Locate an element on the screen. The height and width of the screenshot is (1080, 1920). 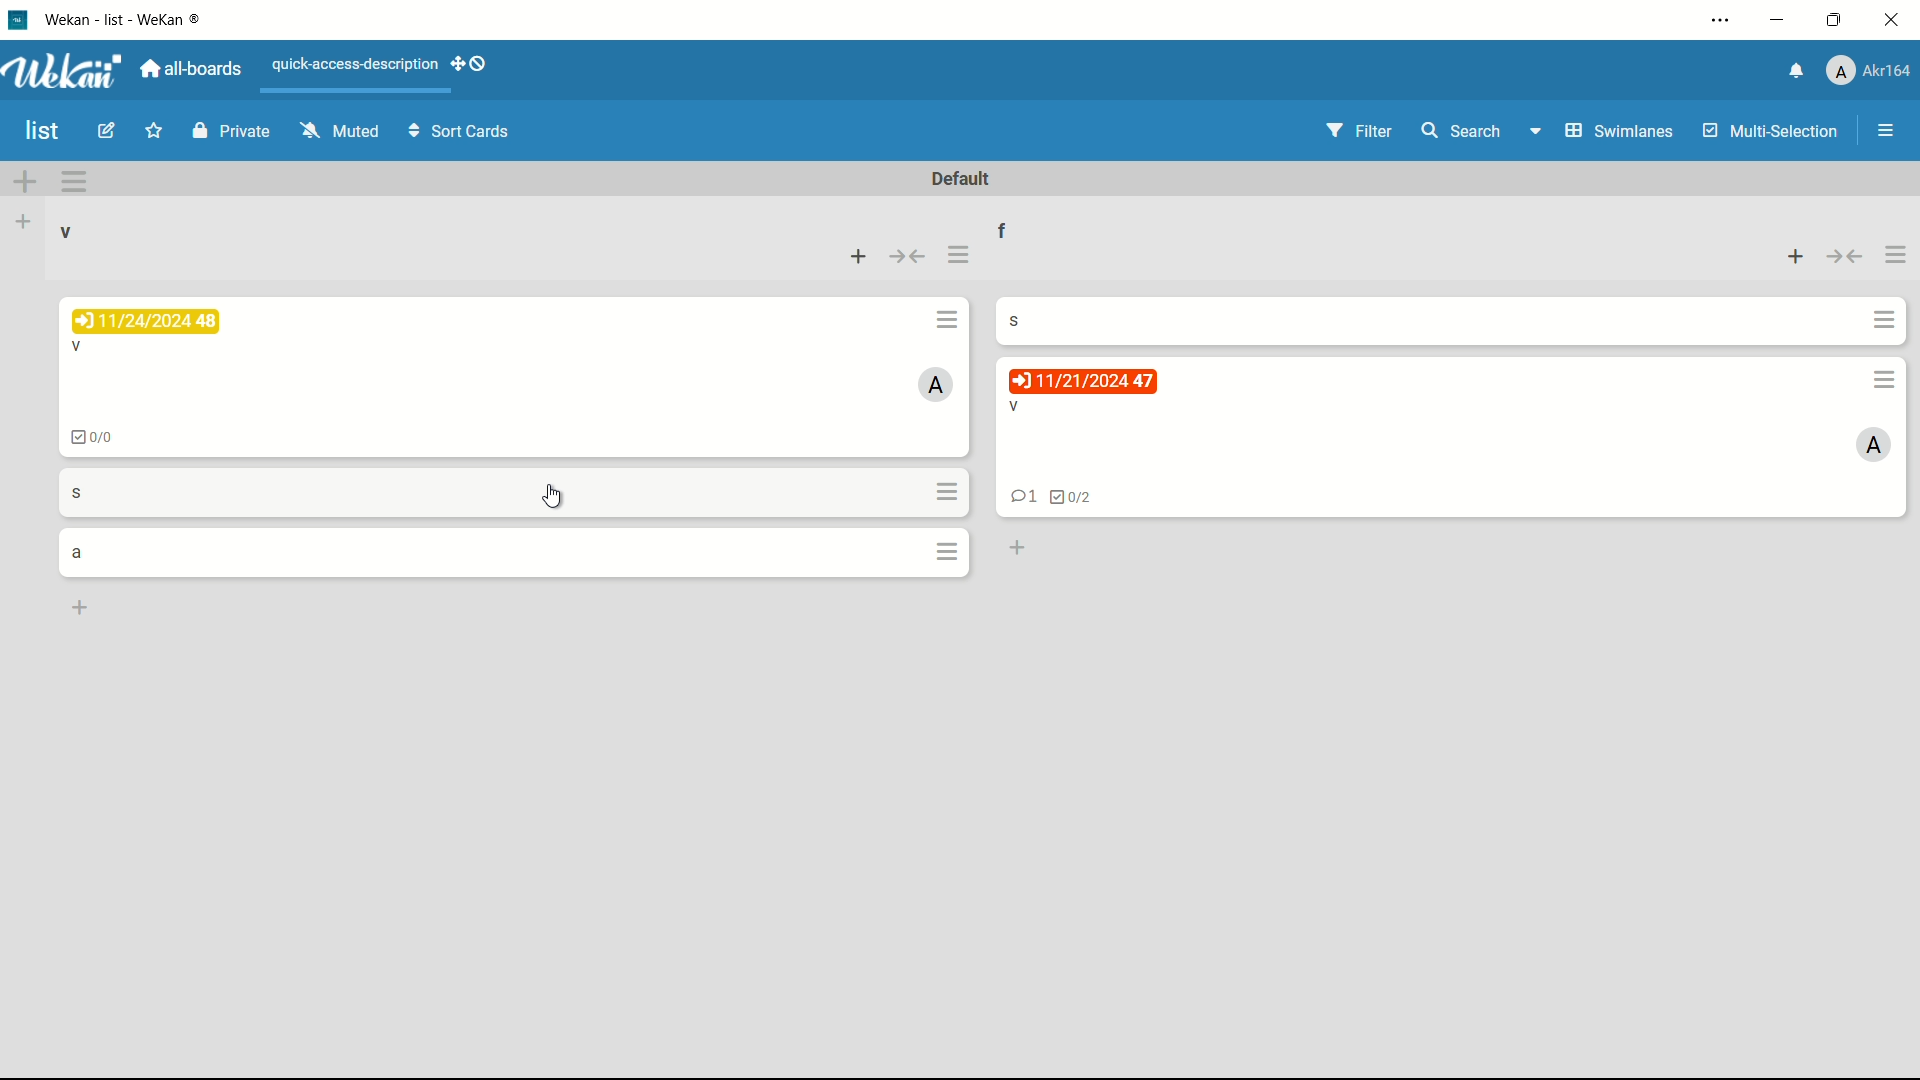
default is located at coordinates (962, 178).